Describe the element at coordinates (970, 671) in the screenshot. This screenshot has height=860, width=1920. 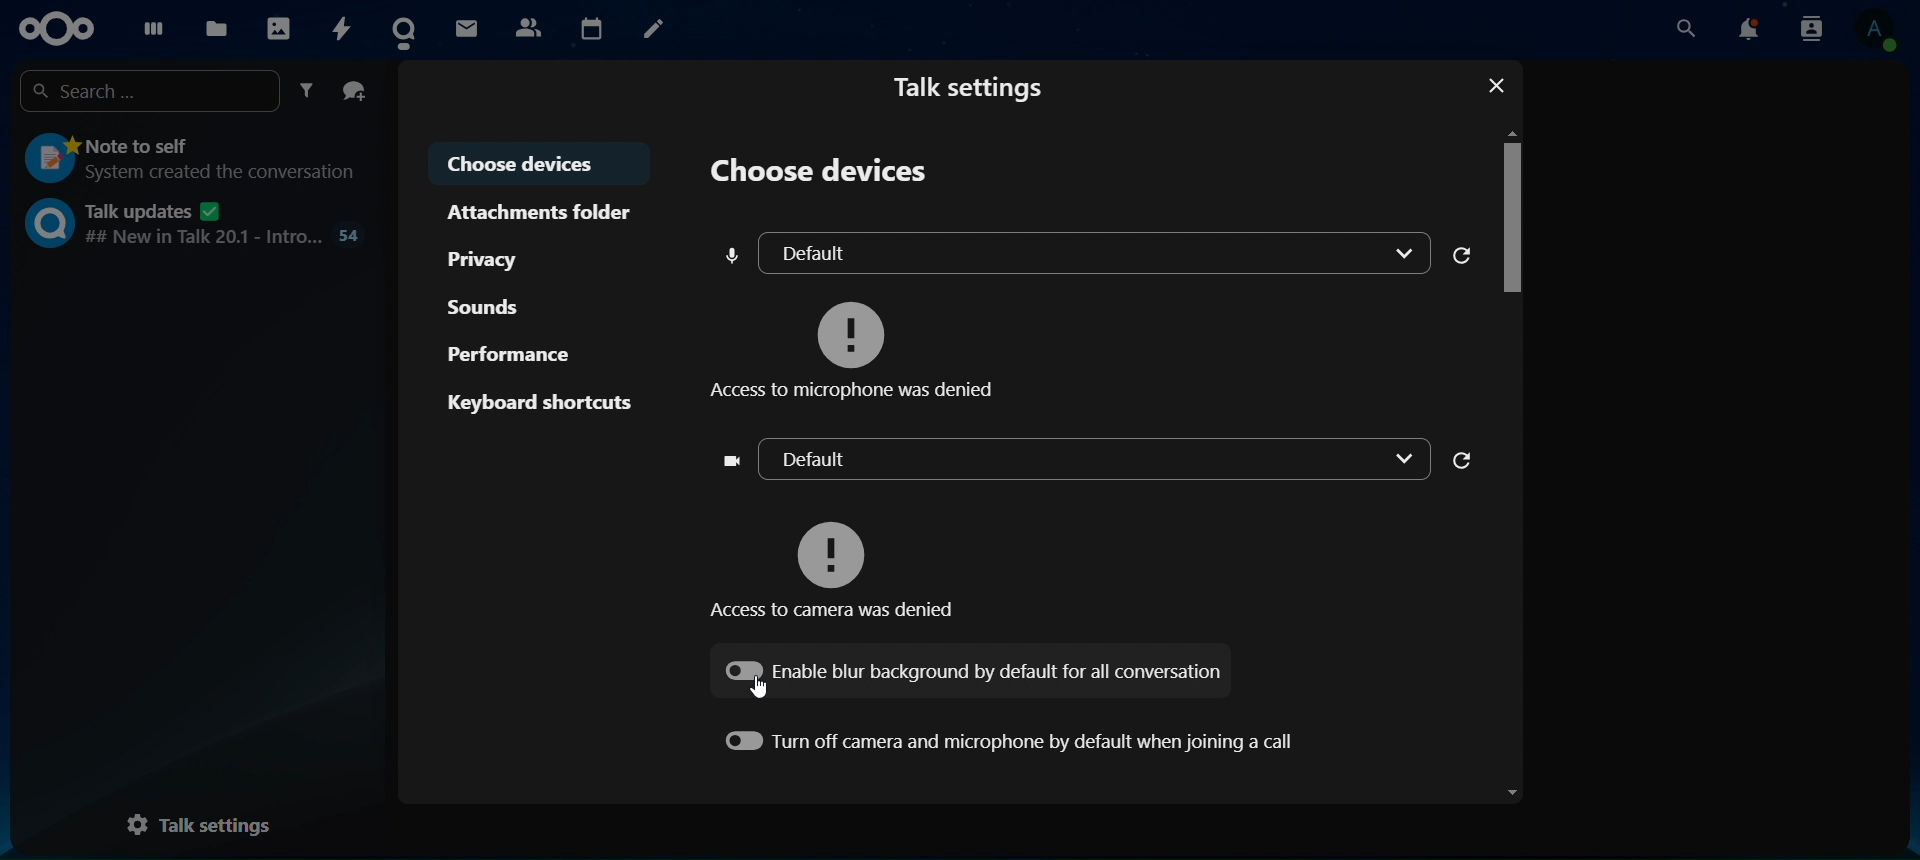
I see `enable blur background by default for all conversation` at that location.